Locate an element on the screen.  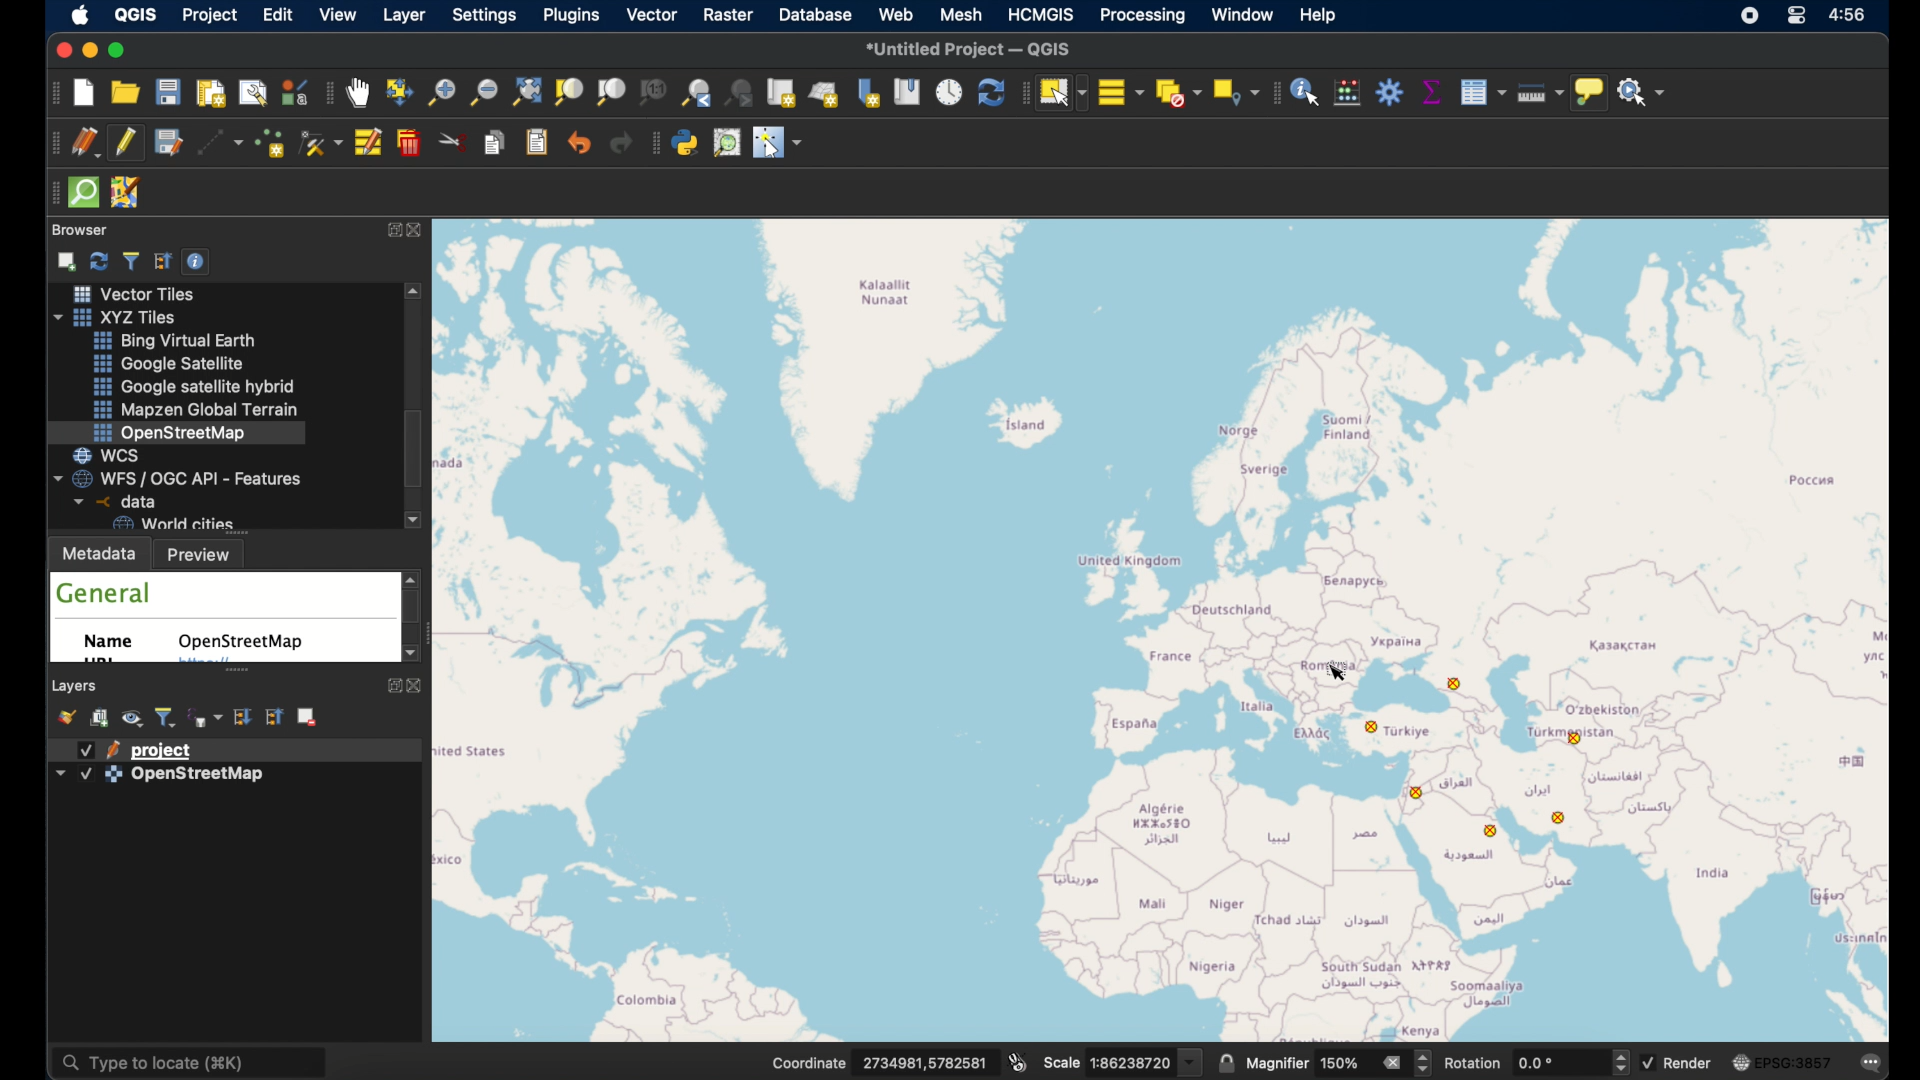
expand all is located at coordinates (242, 716).